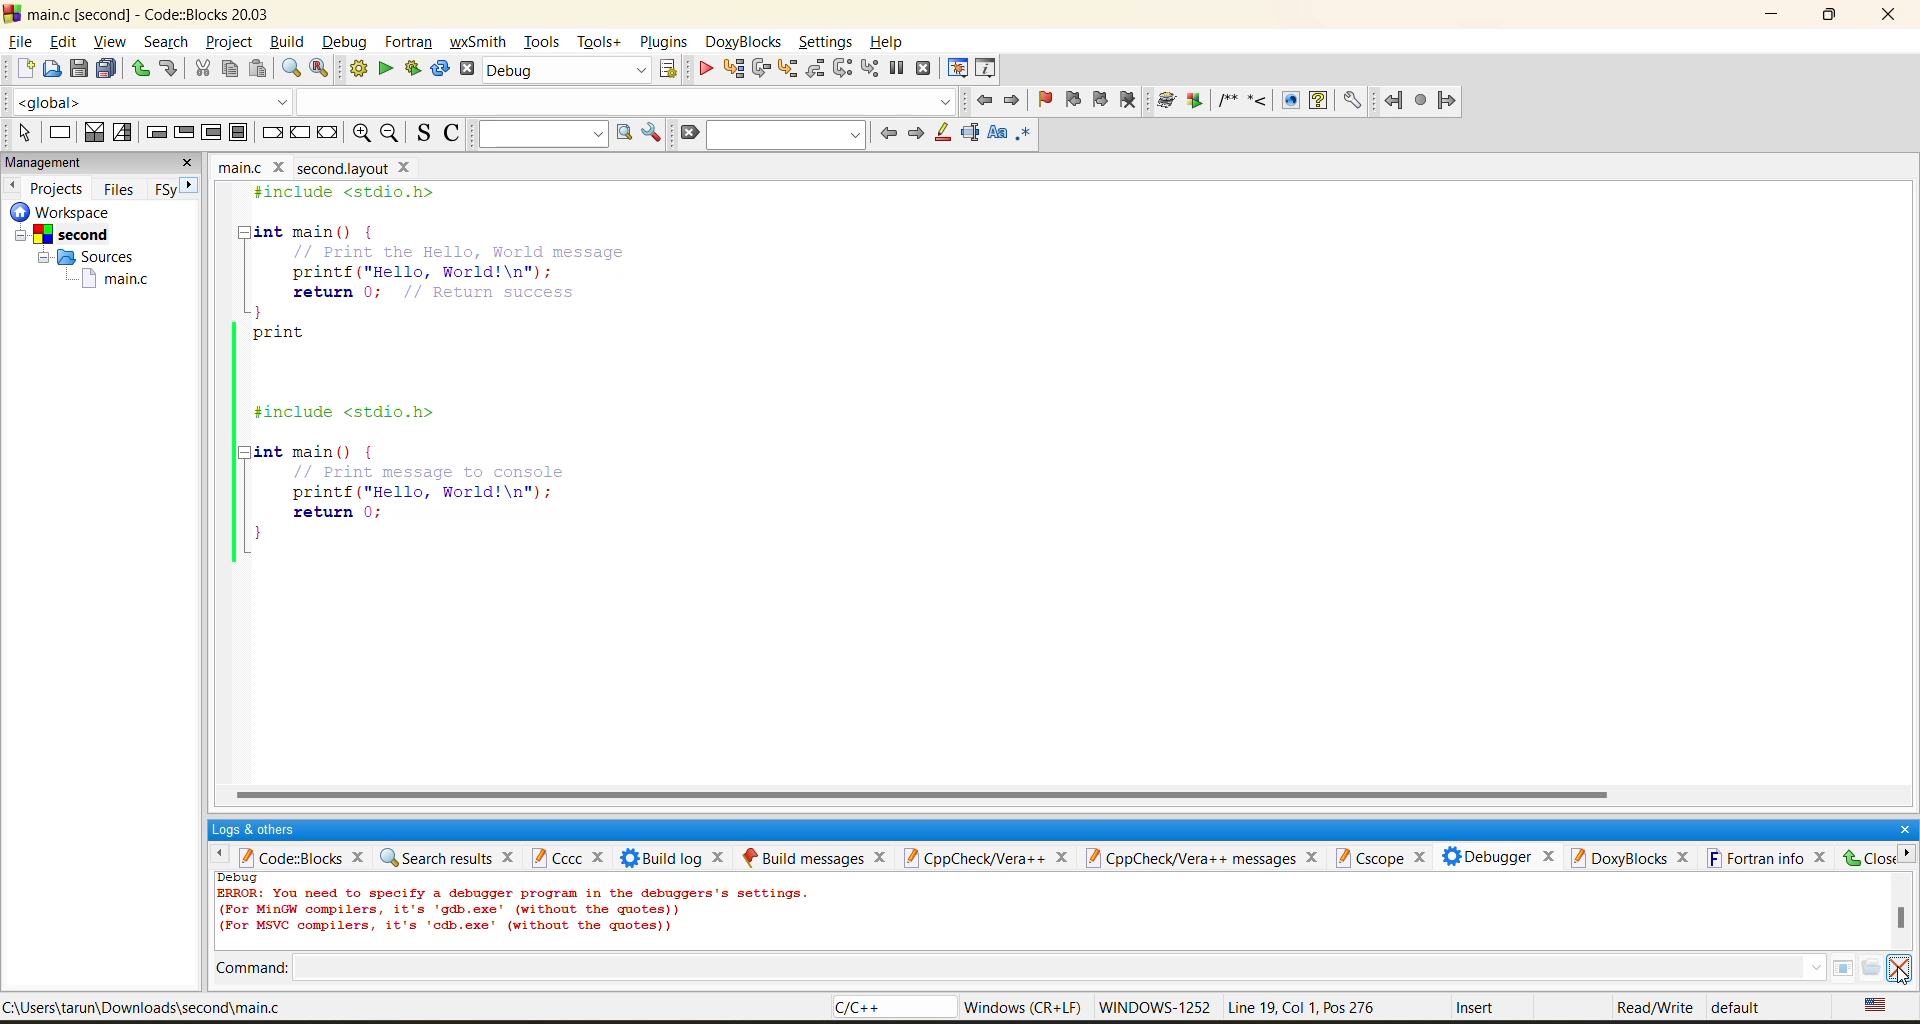 Image resolution: width=1920 pixels, height=1024 pixels. What do you see at coordinates (444, 377) in the screenshot?
I see `code editor` at bounding box center [444, 377].